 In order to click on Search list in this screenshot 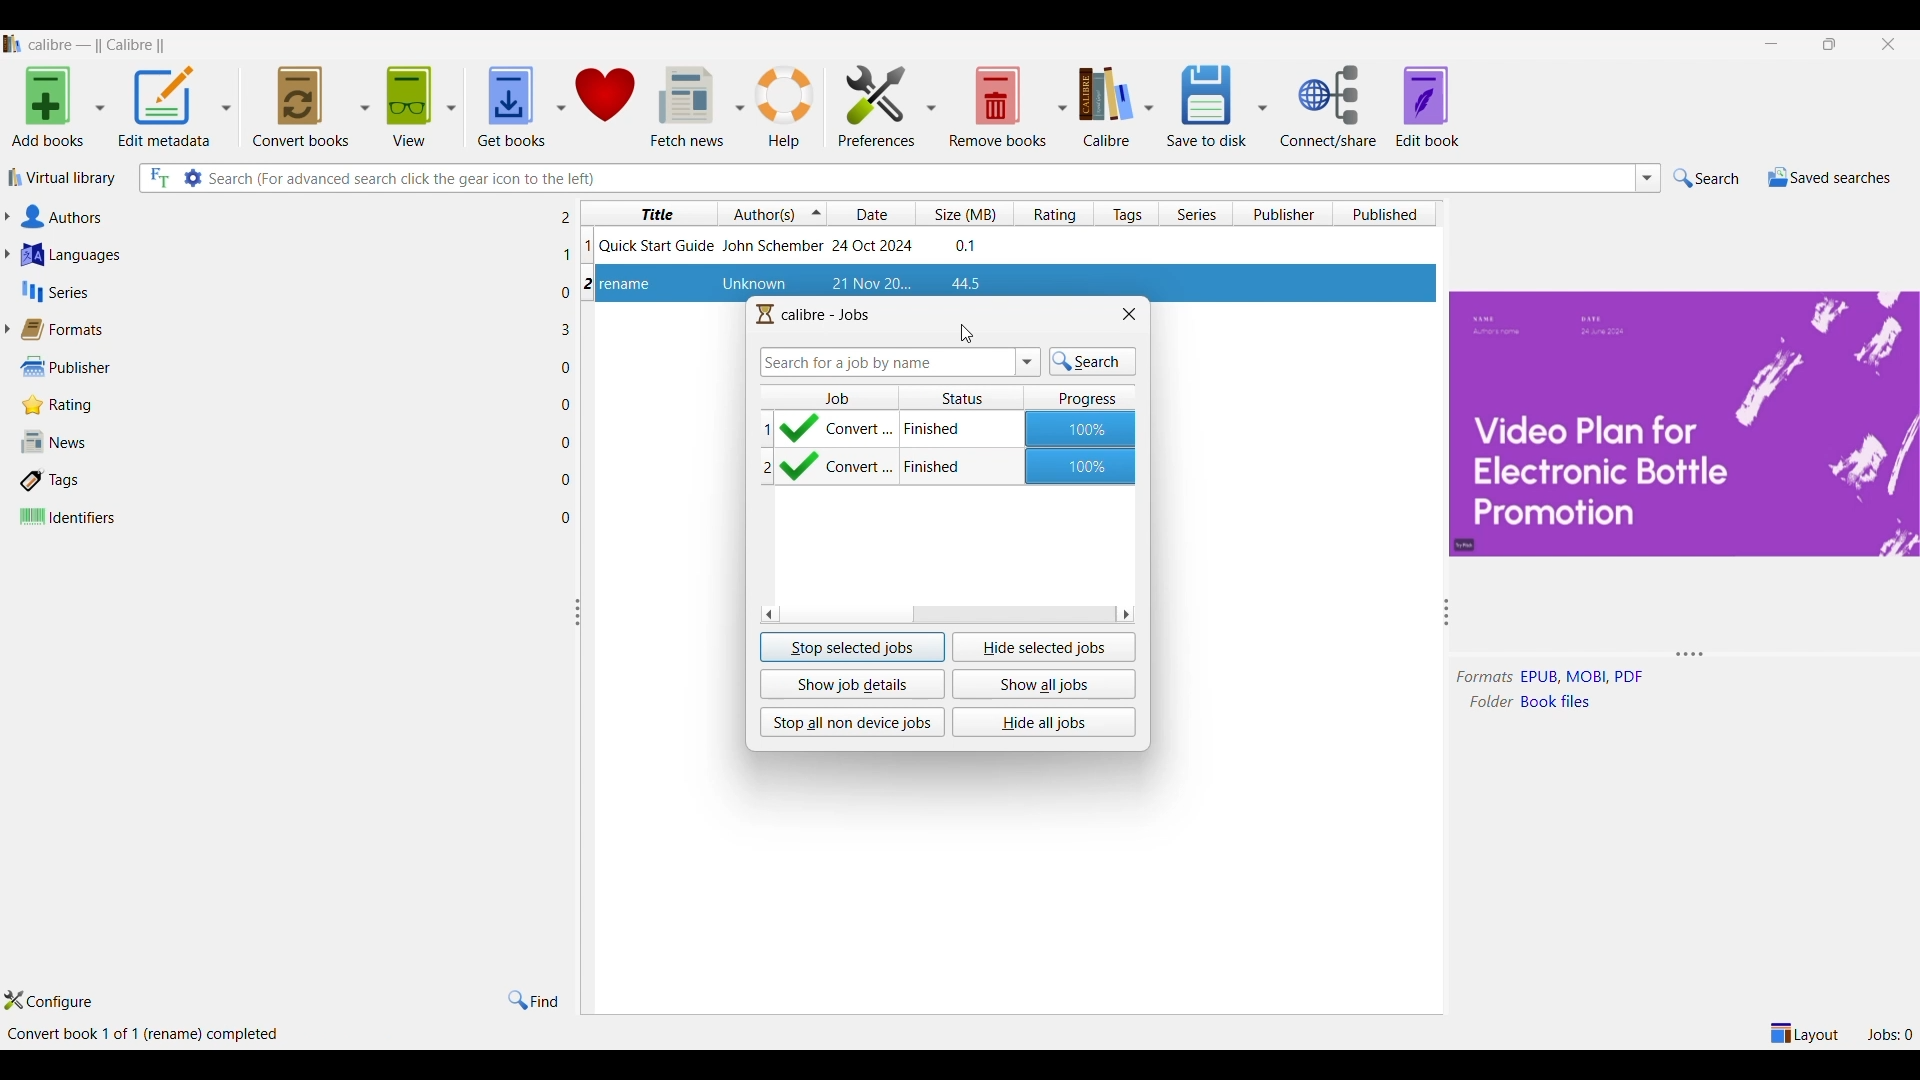, I will do `click(1648, 178)`.